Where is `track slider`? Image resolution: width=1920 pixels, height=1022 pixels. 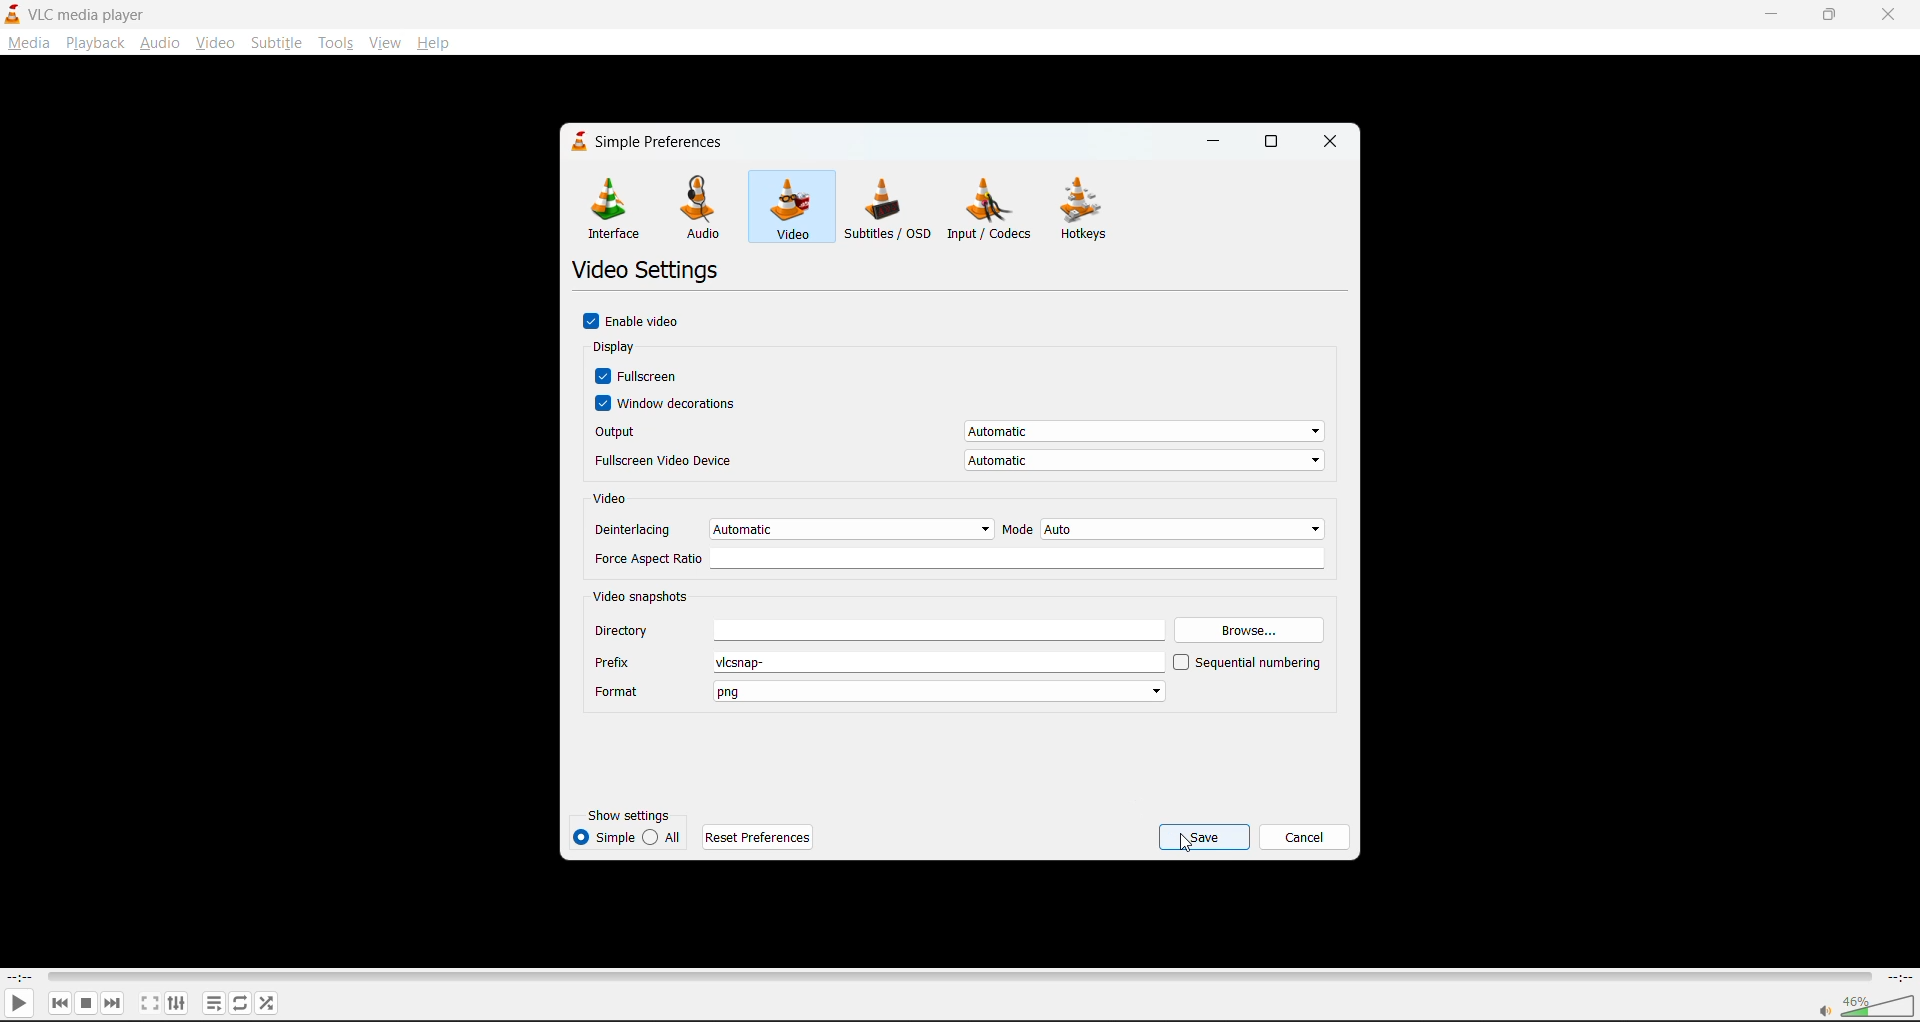
track slider is located at coordinates (954, 975).